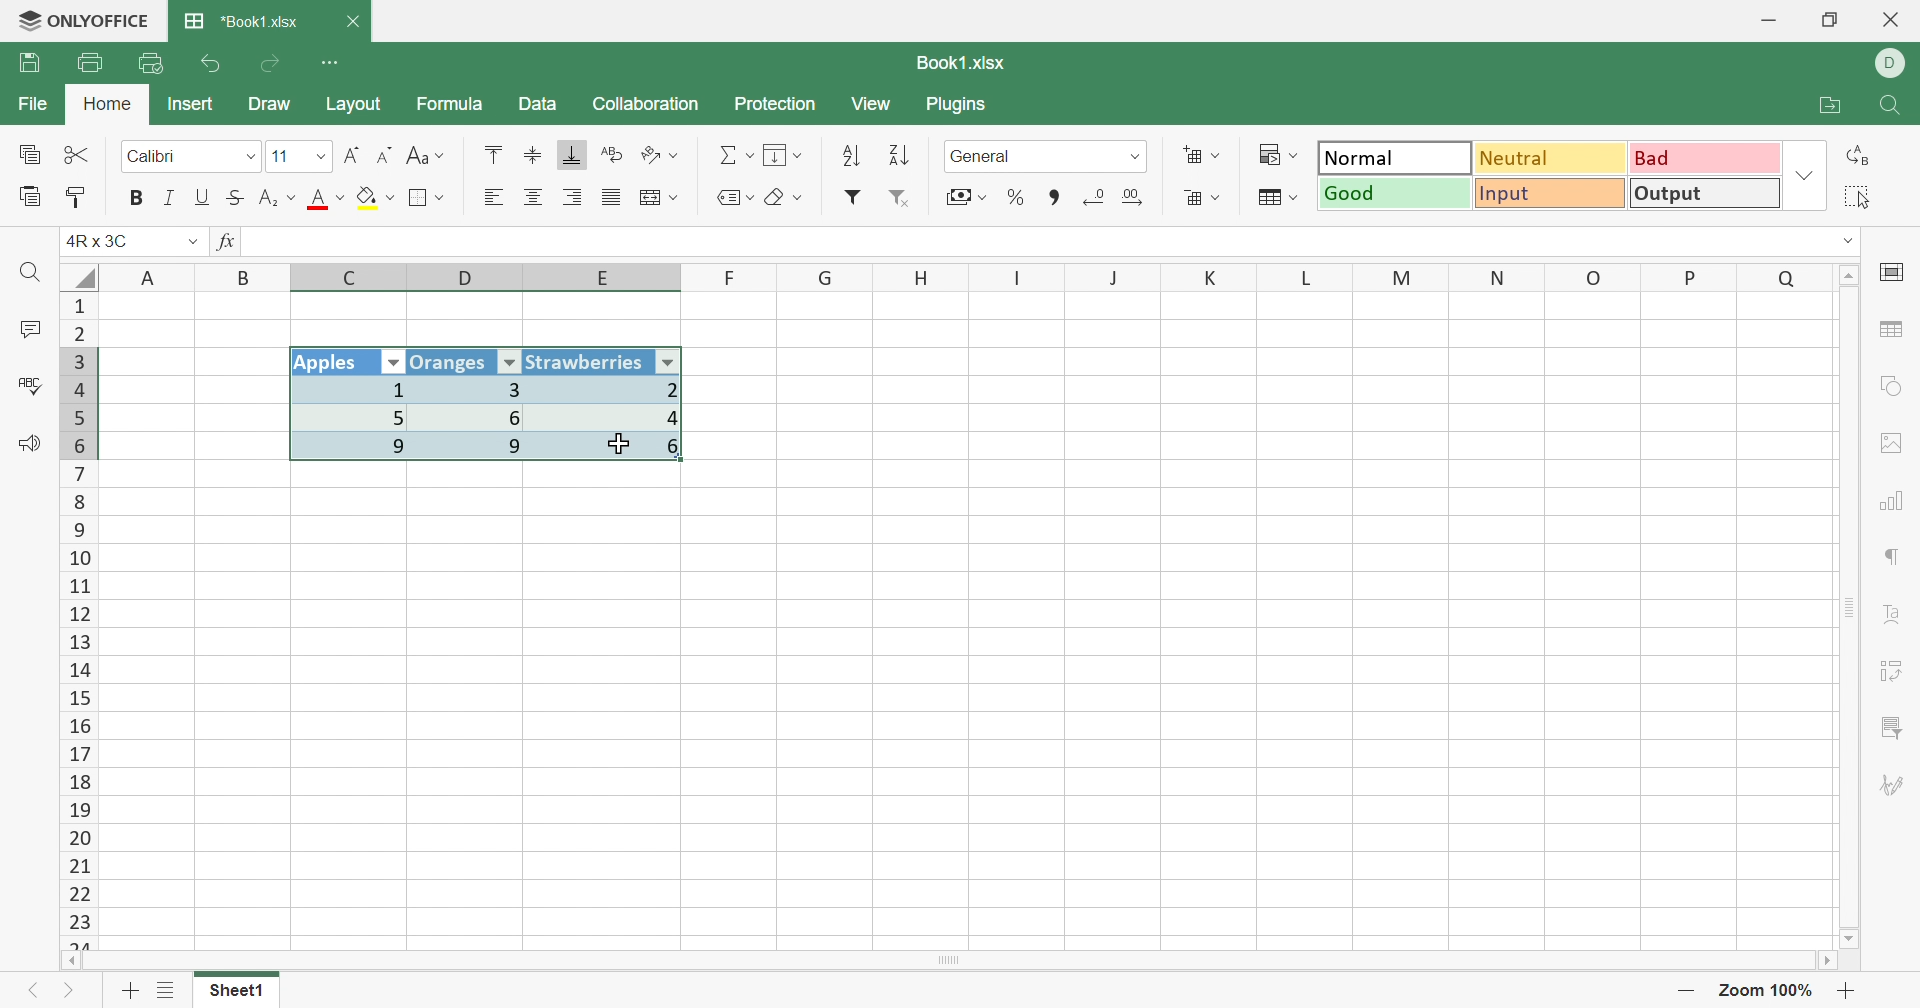 This screenshot has height=1008, width=1920. Describe the element at coordinates (1851, 240) in the screenshot. I see `Drop Down` at that location.